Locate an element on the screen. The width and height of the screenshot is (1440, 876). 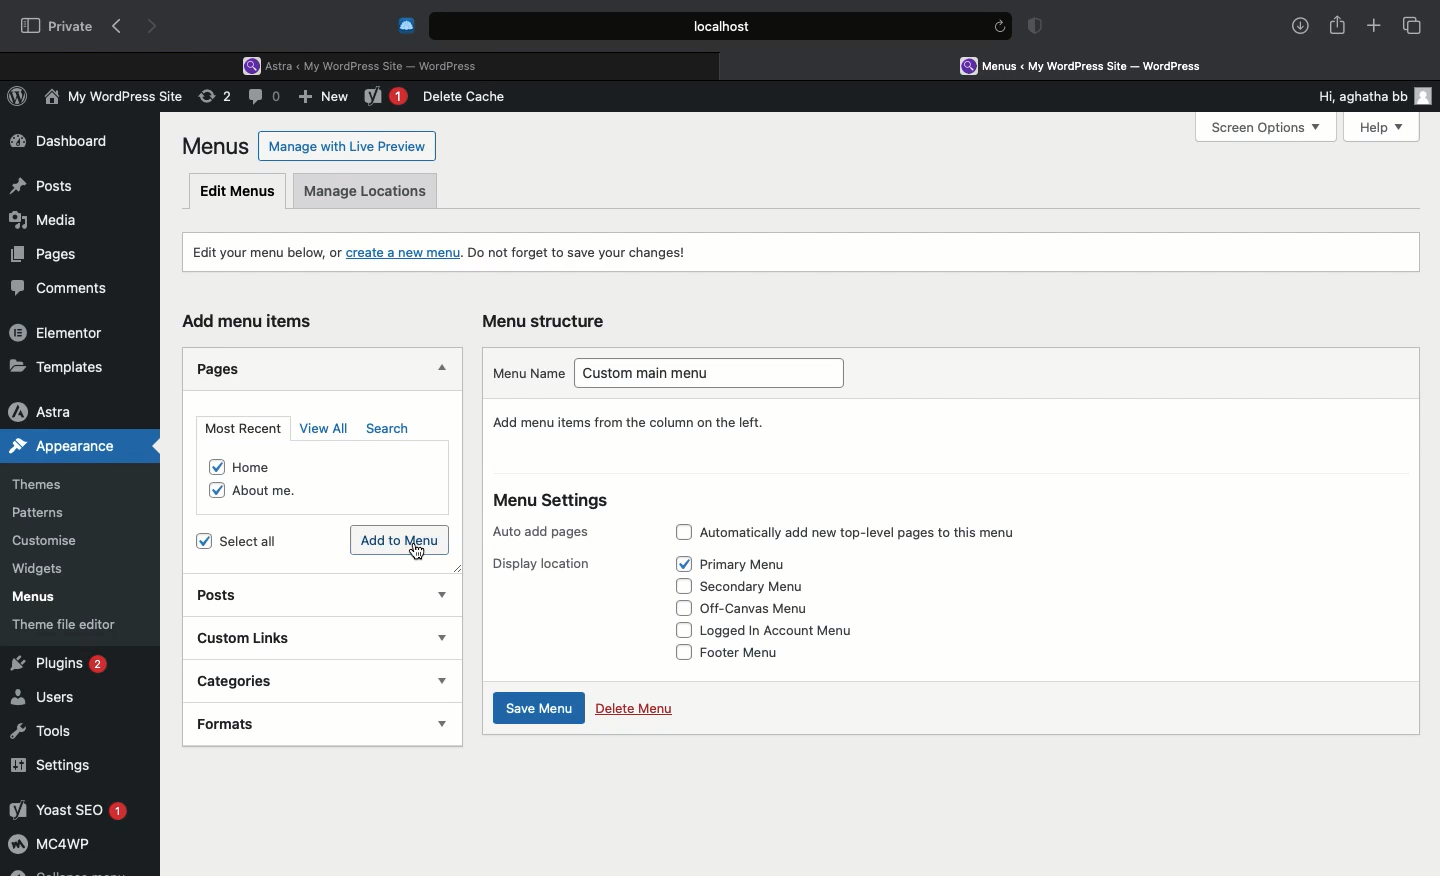
Astra < My WordPress Site - WordPress is located at coordinates (367, 64).